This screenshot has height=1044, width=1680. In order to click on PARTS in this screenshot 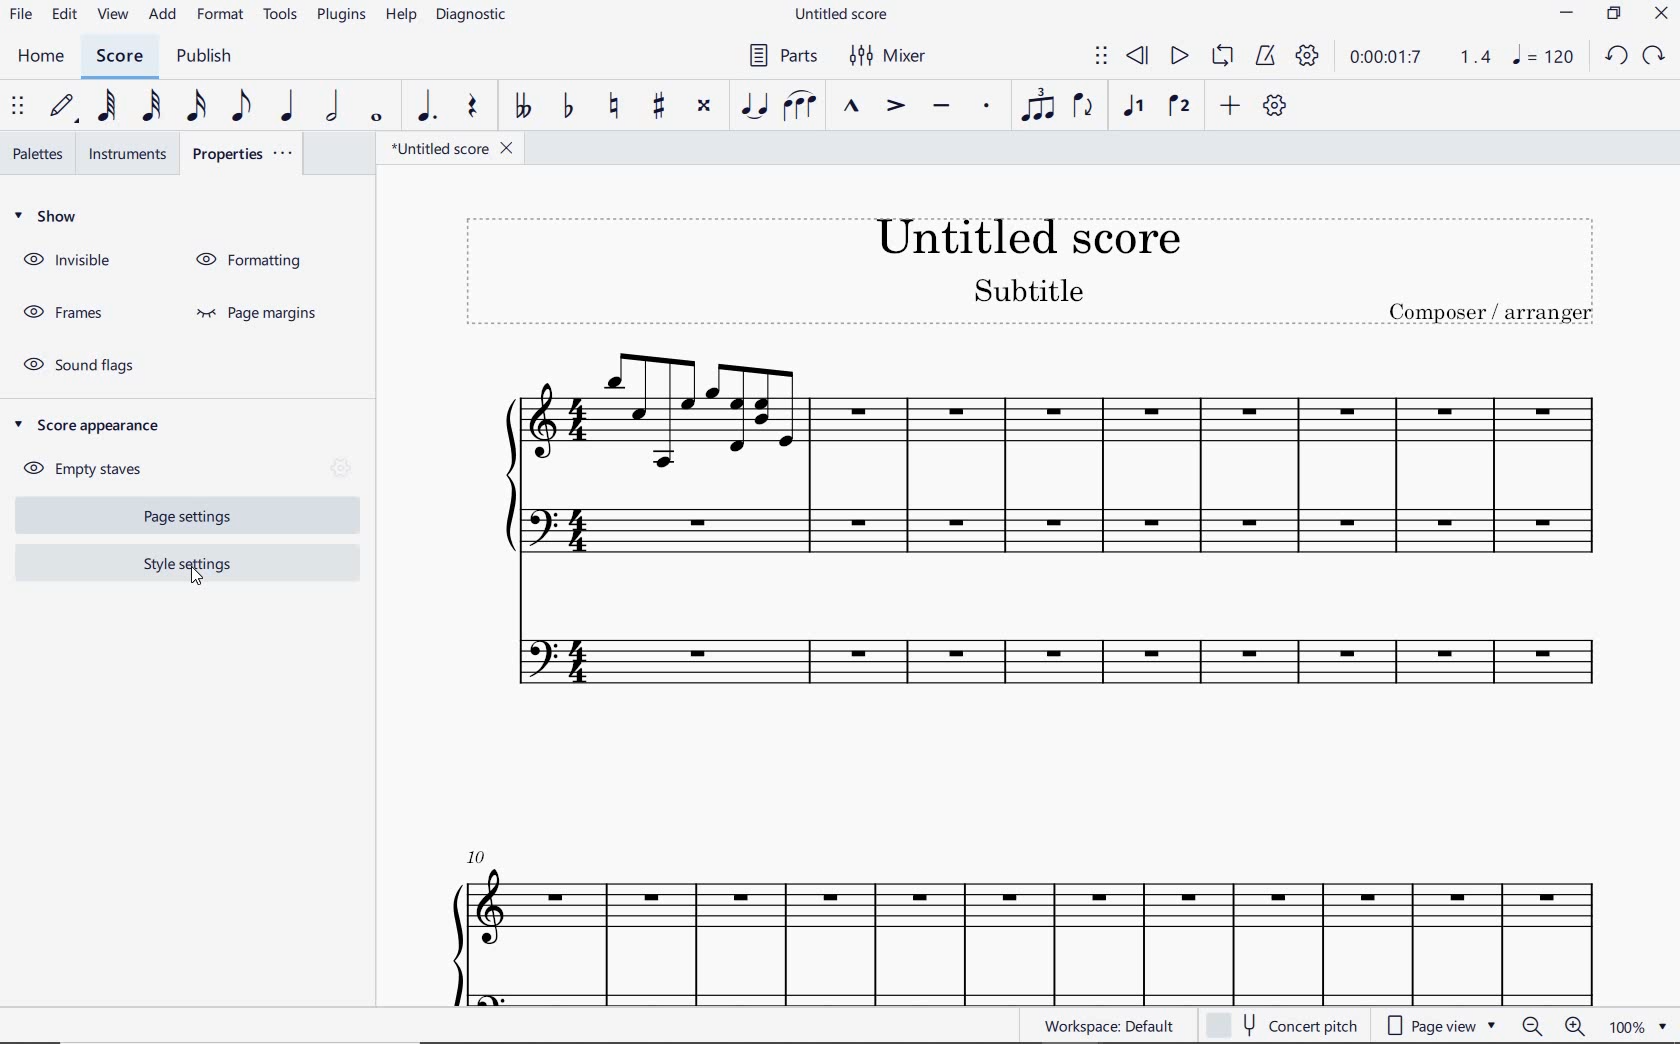, I will do `click(785, 57)`.